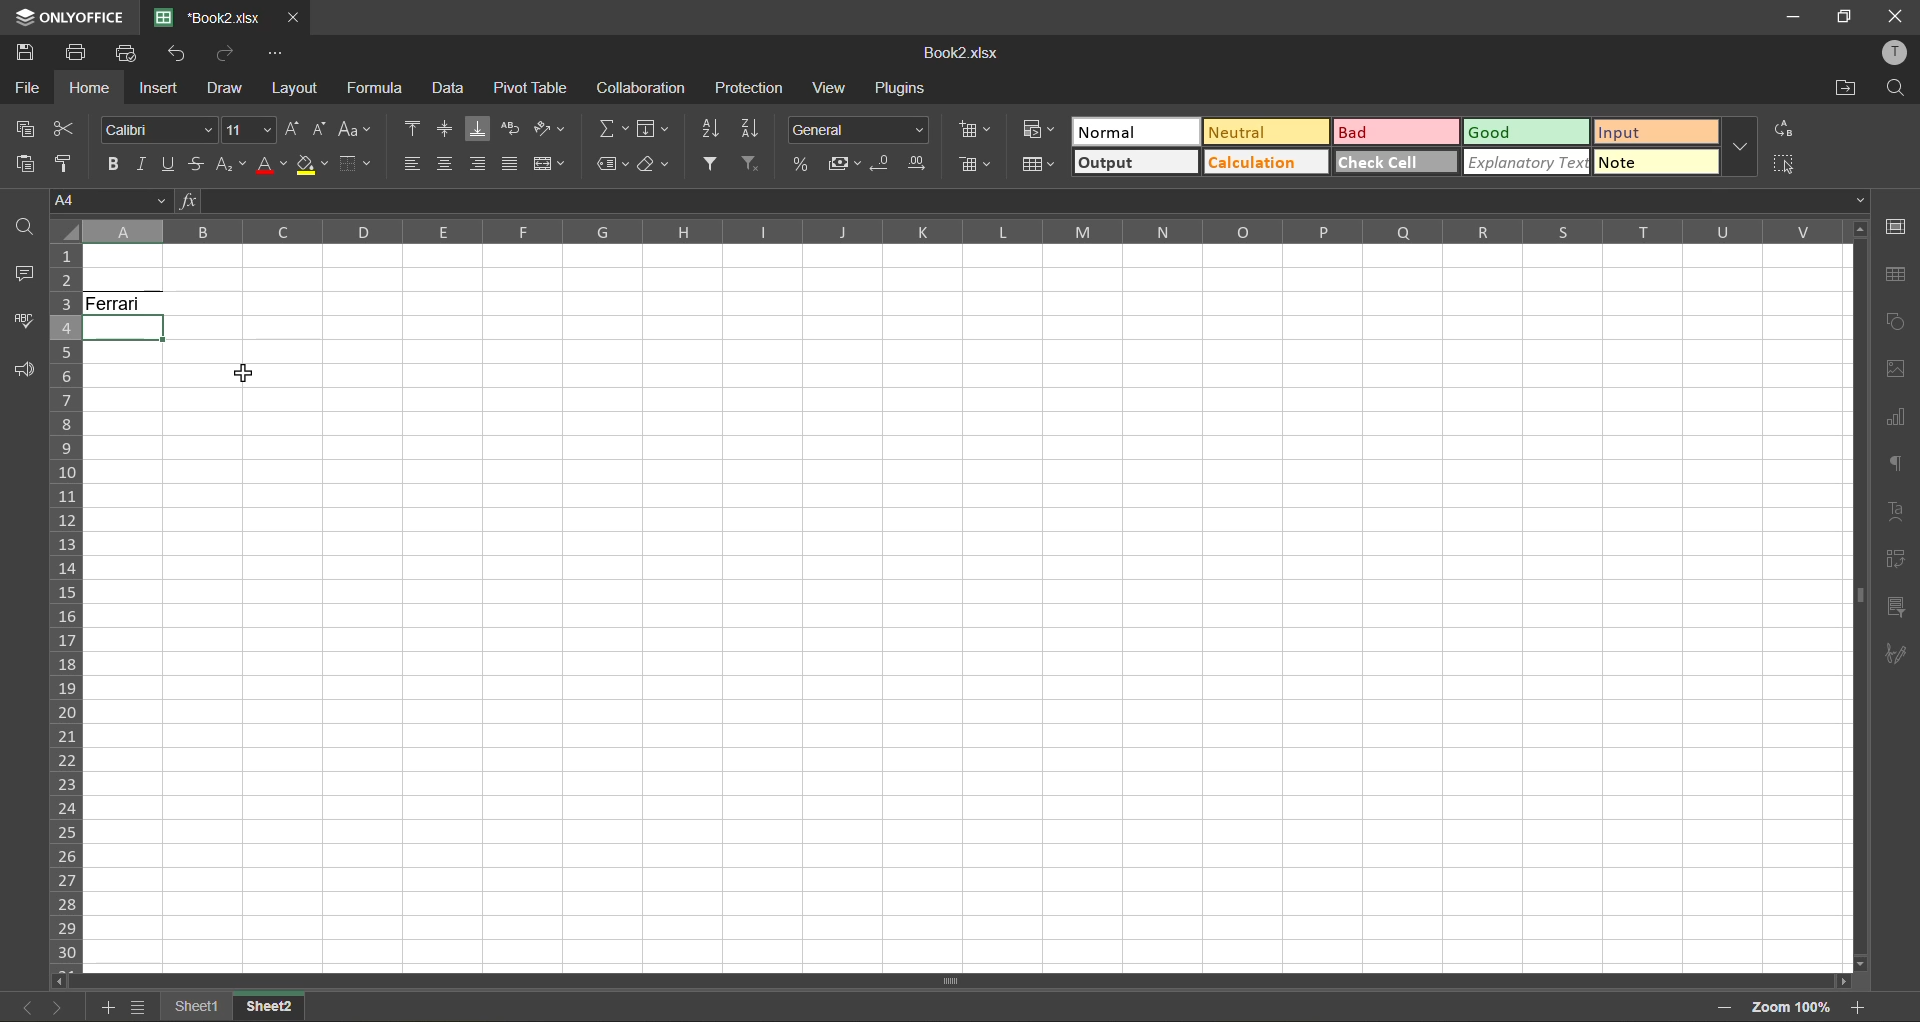  I want to click on cell setting, so click(1898, 228).